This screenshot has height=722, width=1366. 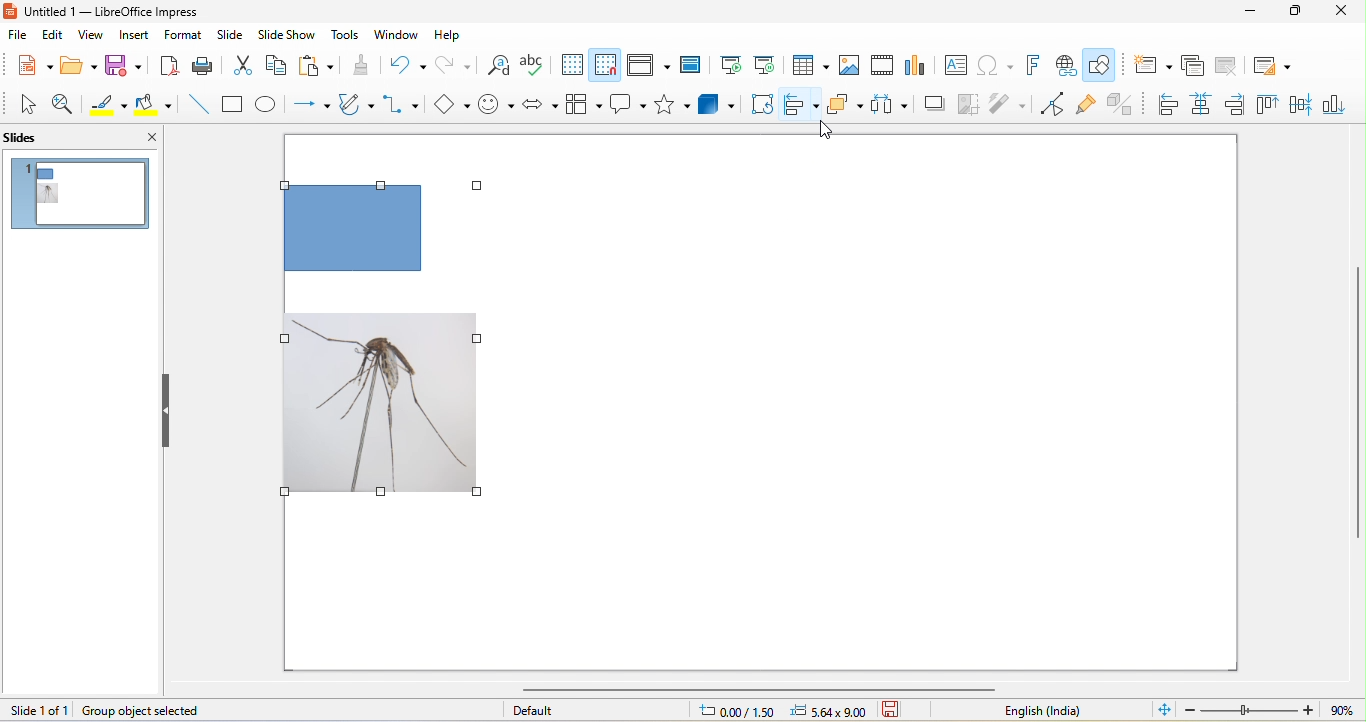 What do you see at coordinates (277, 66) in the screenshot?
I see `copy` at bounding box center [277, 66].